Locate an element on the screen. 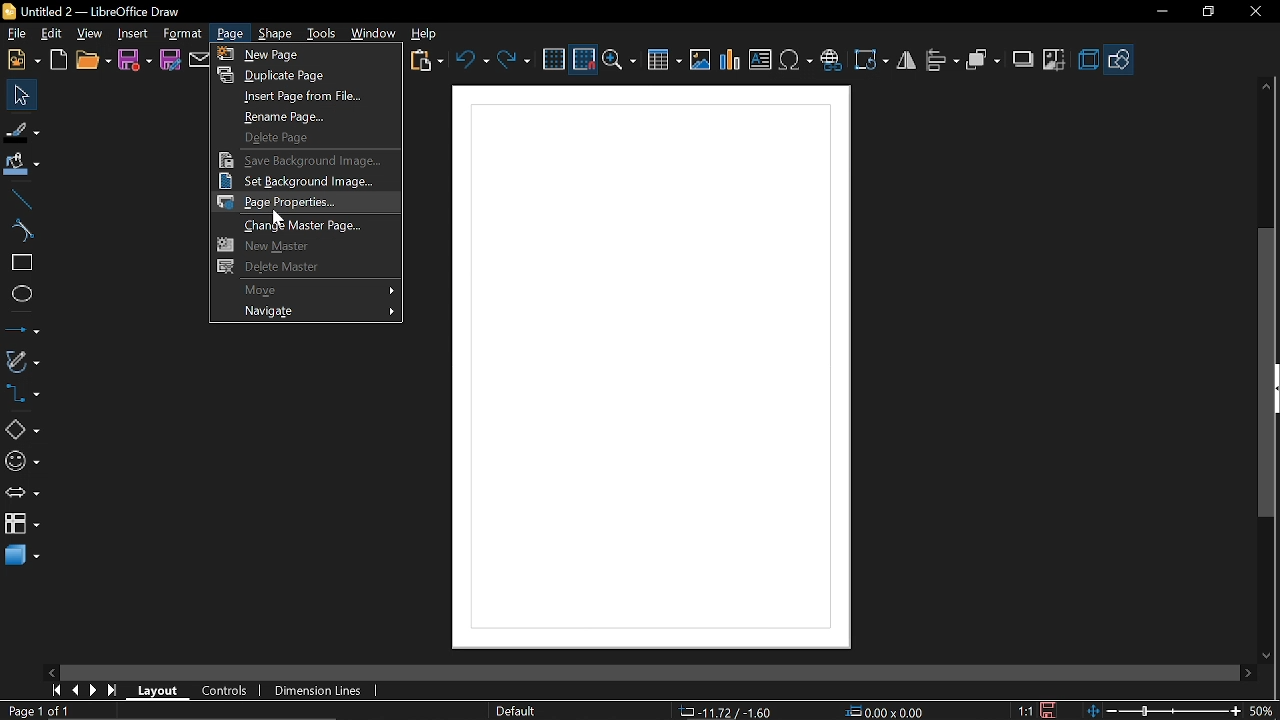 Image resolution: width=1280 pixels, height=720 pixels. Cursor is located at coordinates (277, 219).